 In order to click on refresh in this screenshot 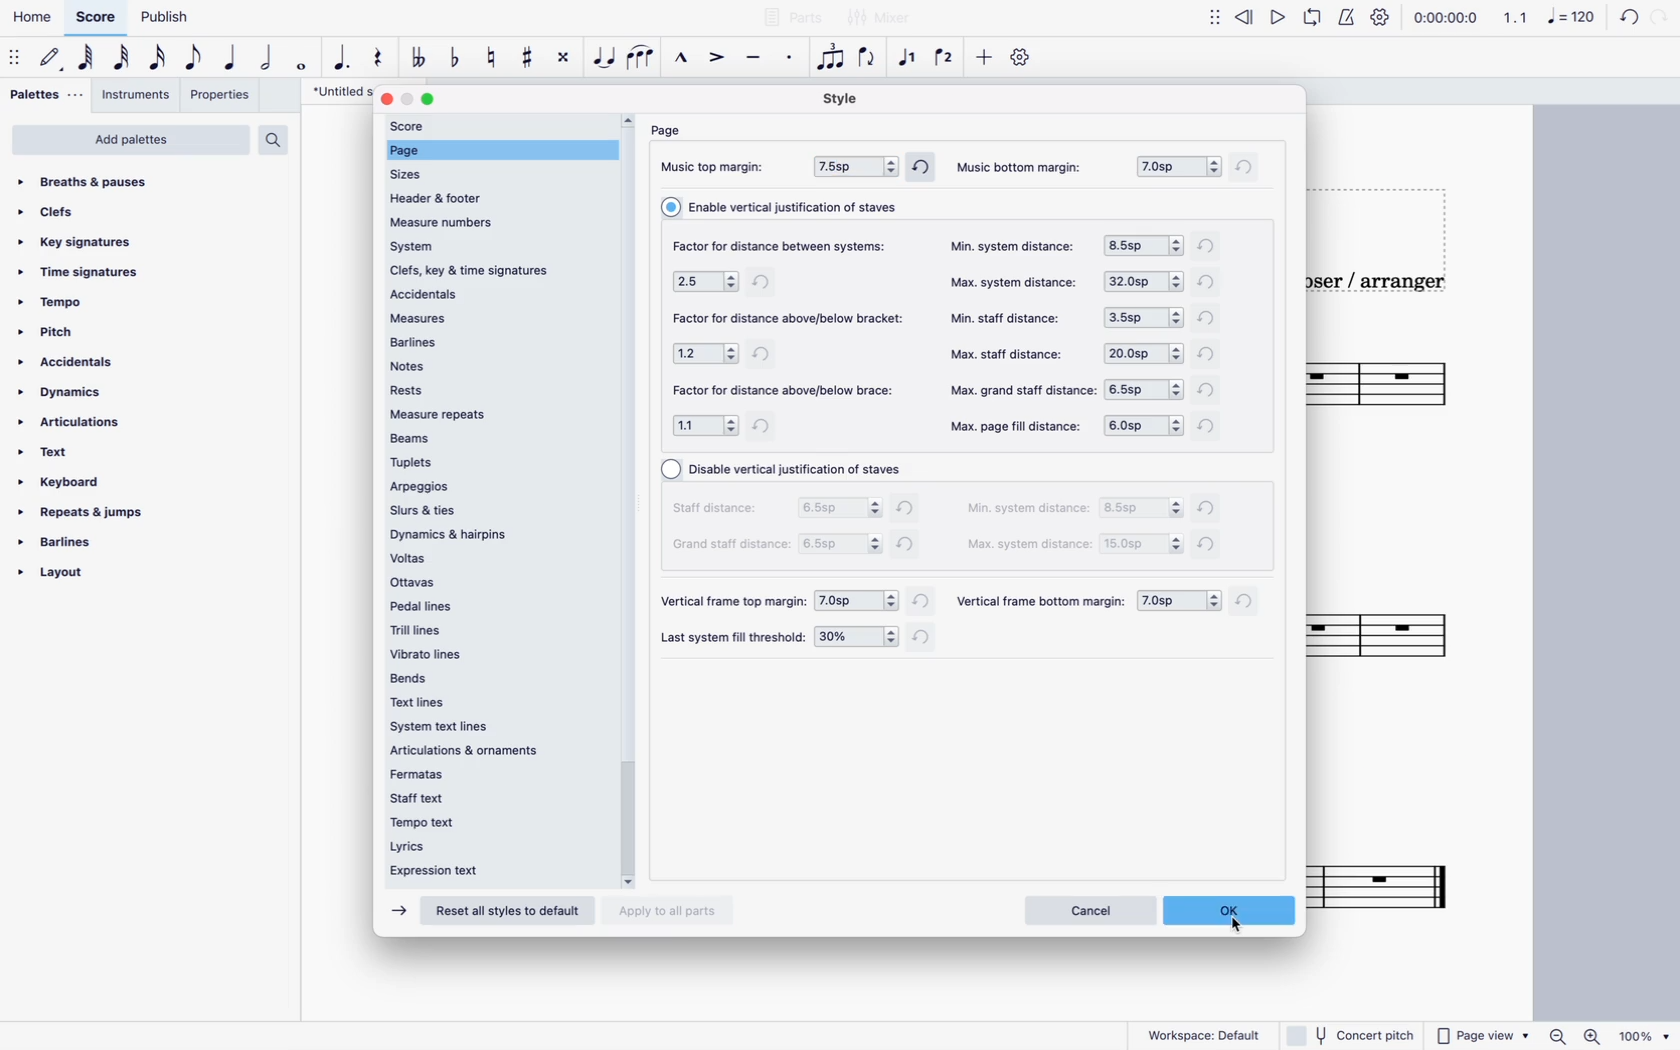, I will do `click(1211, 393)`.